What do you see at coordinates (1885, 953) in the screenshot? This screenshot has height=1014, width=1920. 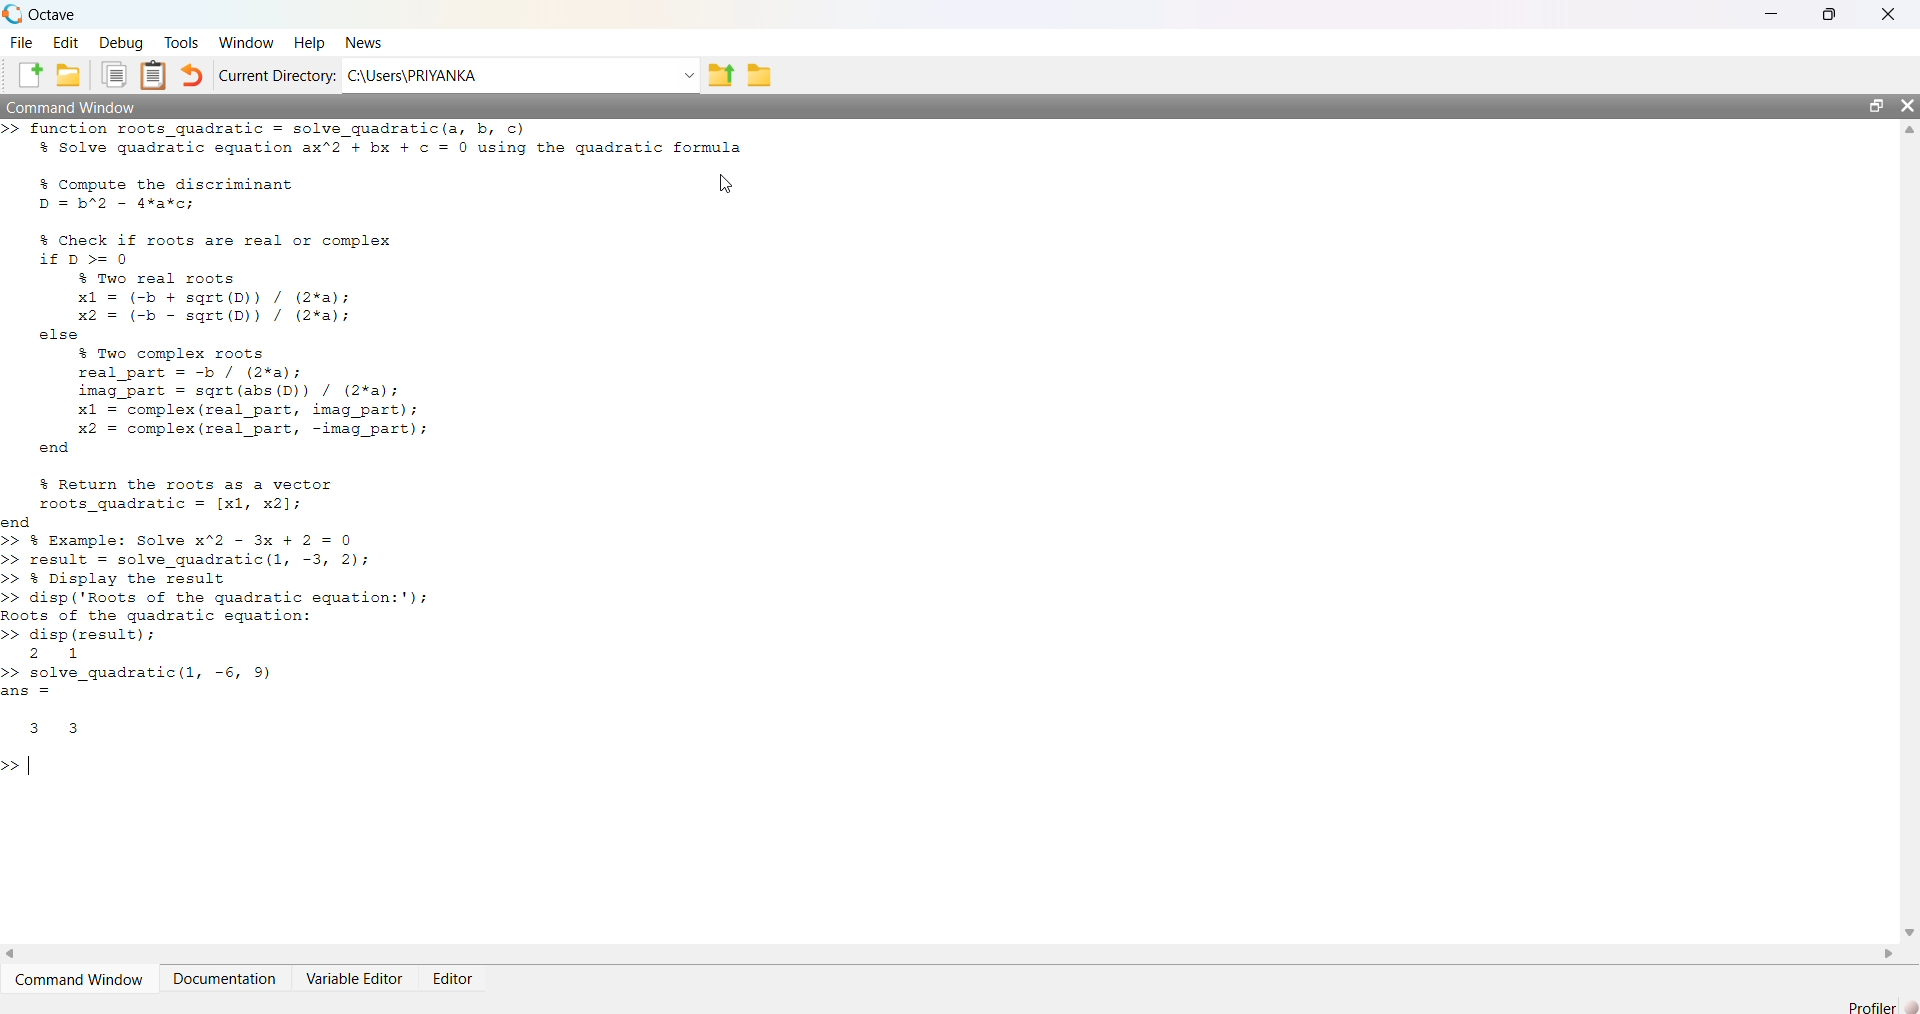 I see `Right` at bounding box center [1885, 953].